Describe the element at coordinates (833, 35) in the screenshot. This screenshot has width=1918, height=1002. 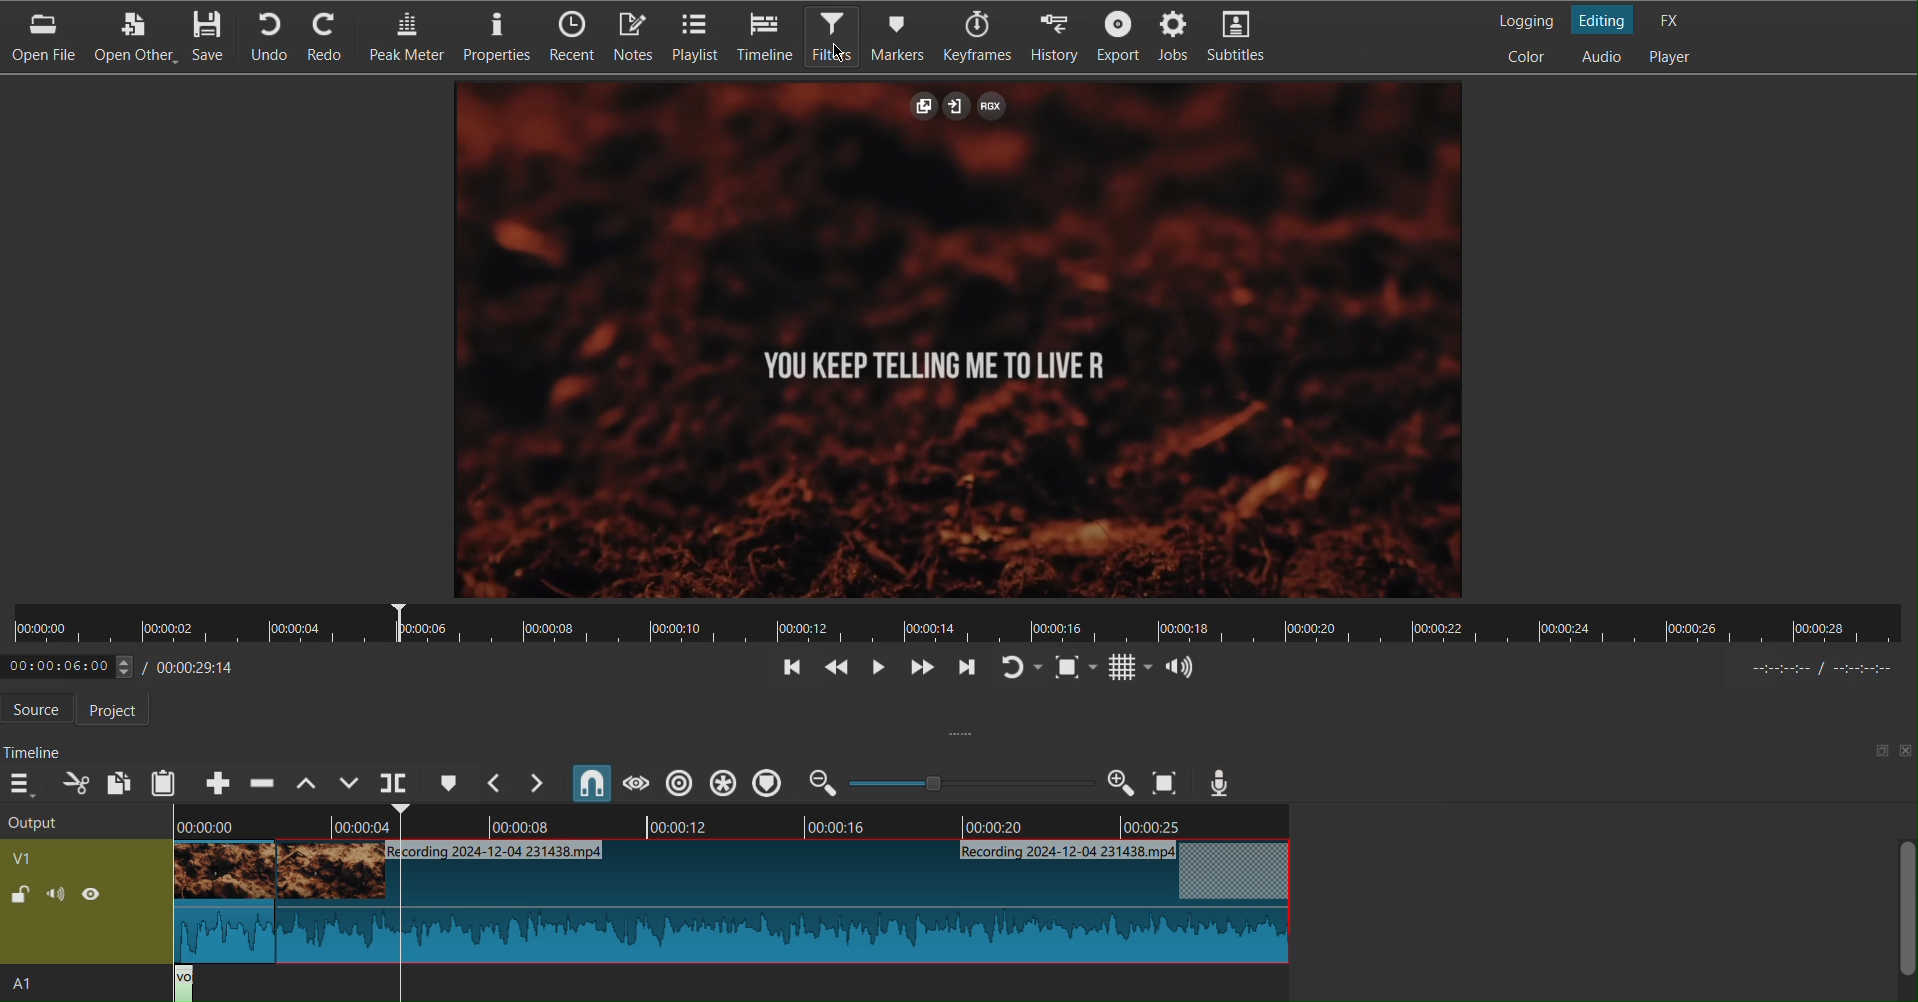
I see `Filters` at that location.